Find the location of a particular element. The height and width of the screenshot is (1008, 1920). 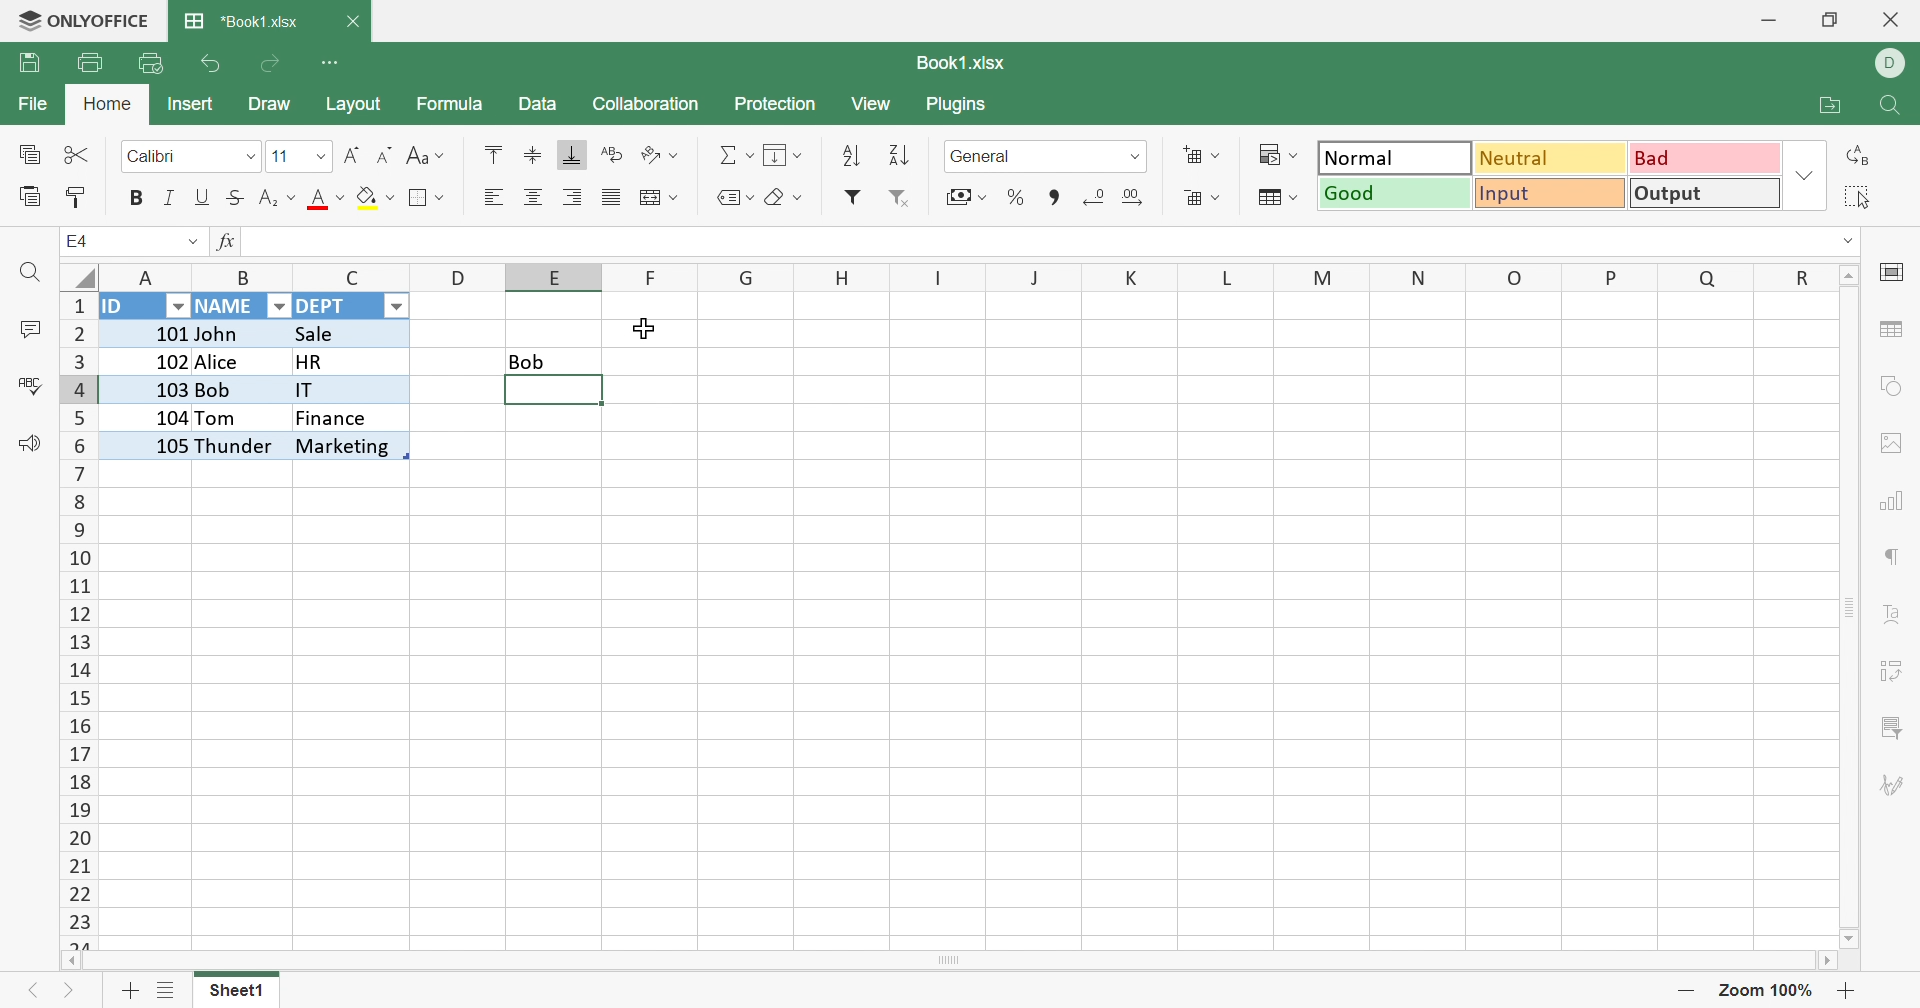

Layout is located at coordinates (362, 106).